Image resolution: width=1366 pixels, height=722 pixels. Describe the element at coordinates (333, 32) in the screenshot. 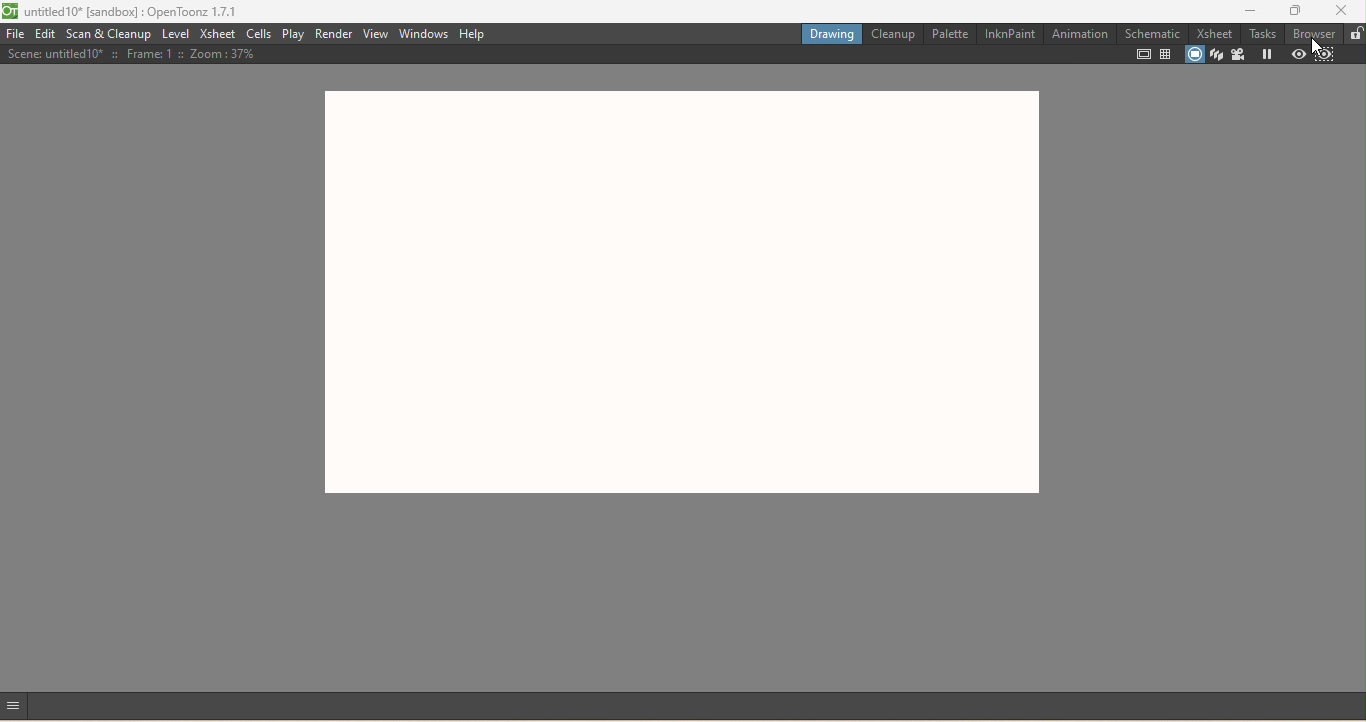

I see `Render` at that location.